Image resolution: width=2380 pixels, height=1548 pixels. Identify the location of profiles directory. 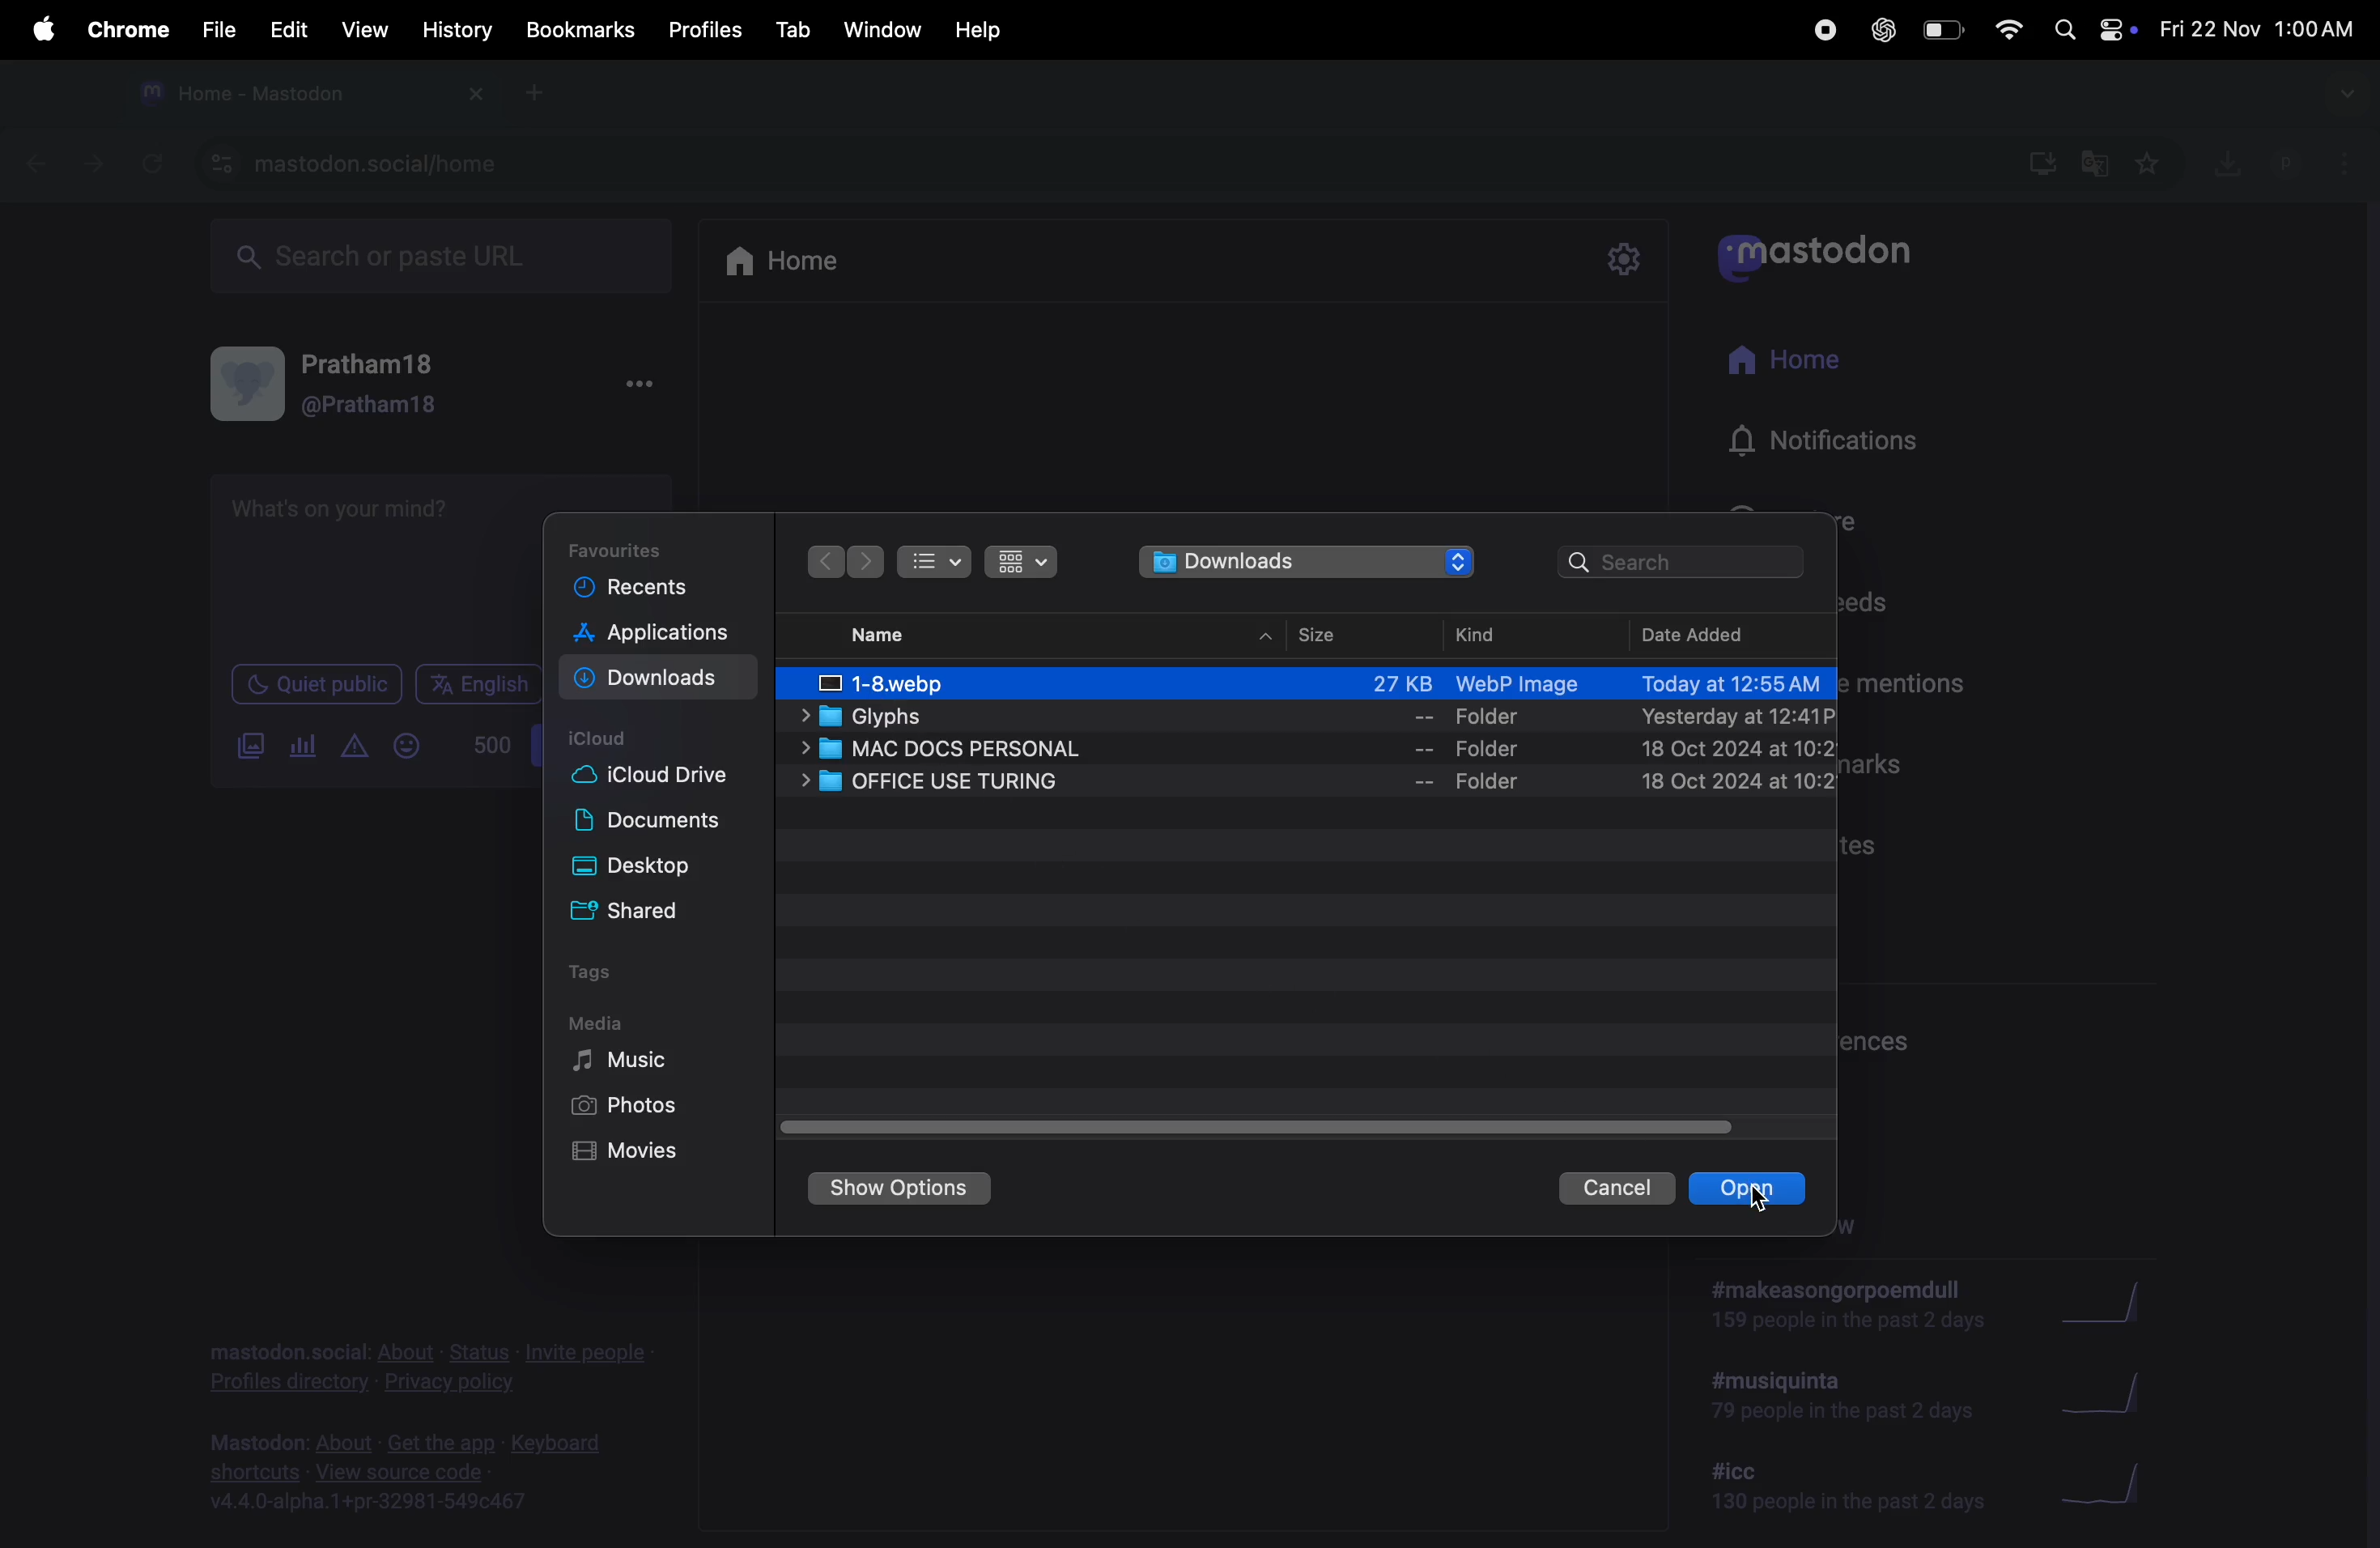
(291, 1383).